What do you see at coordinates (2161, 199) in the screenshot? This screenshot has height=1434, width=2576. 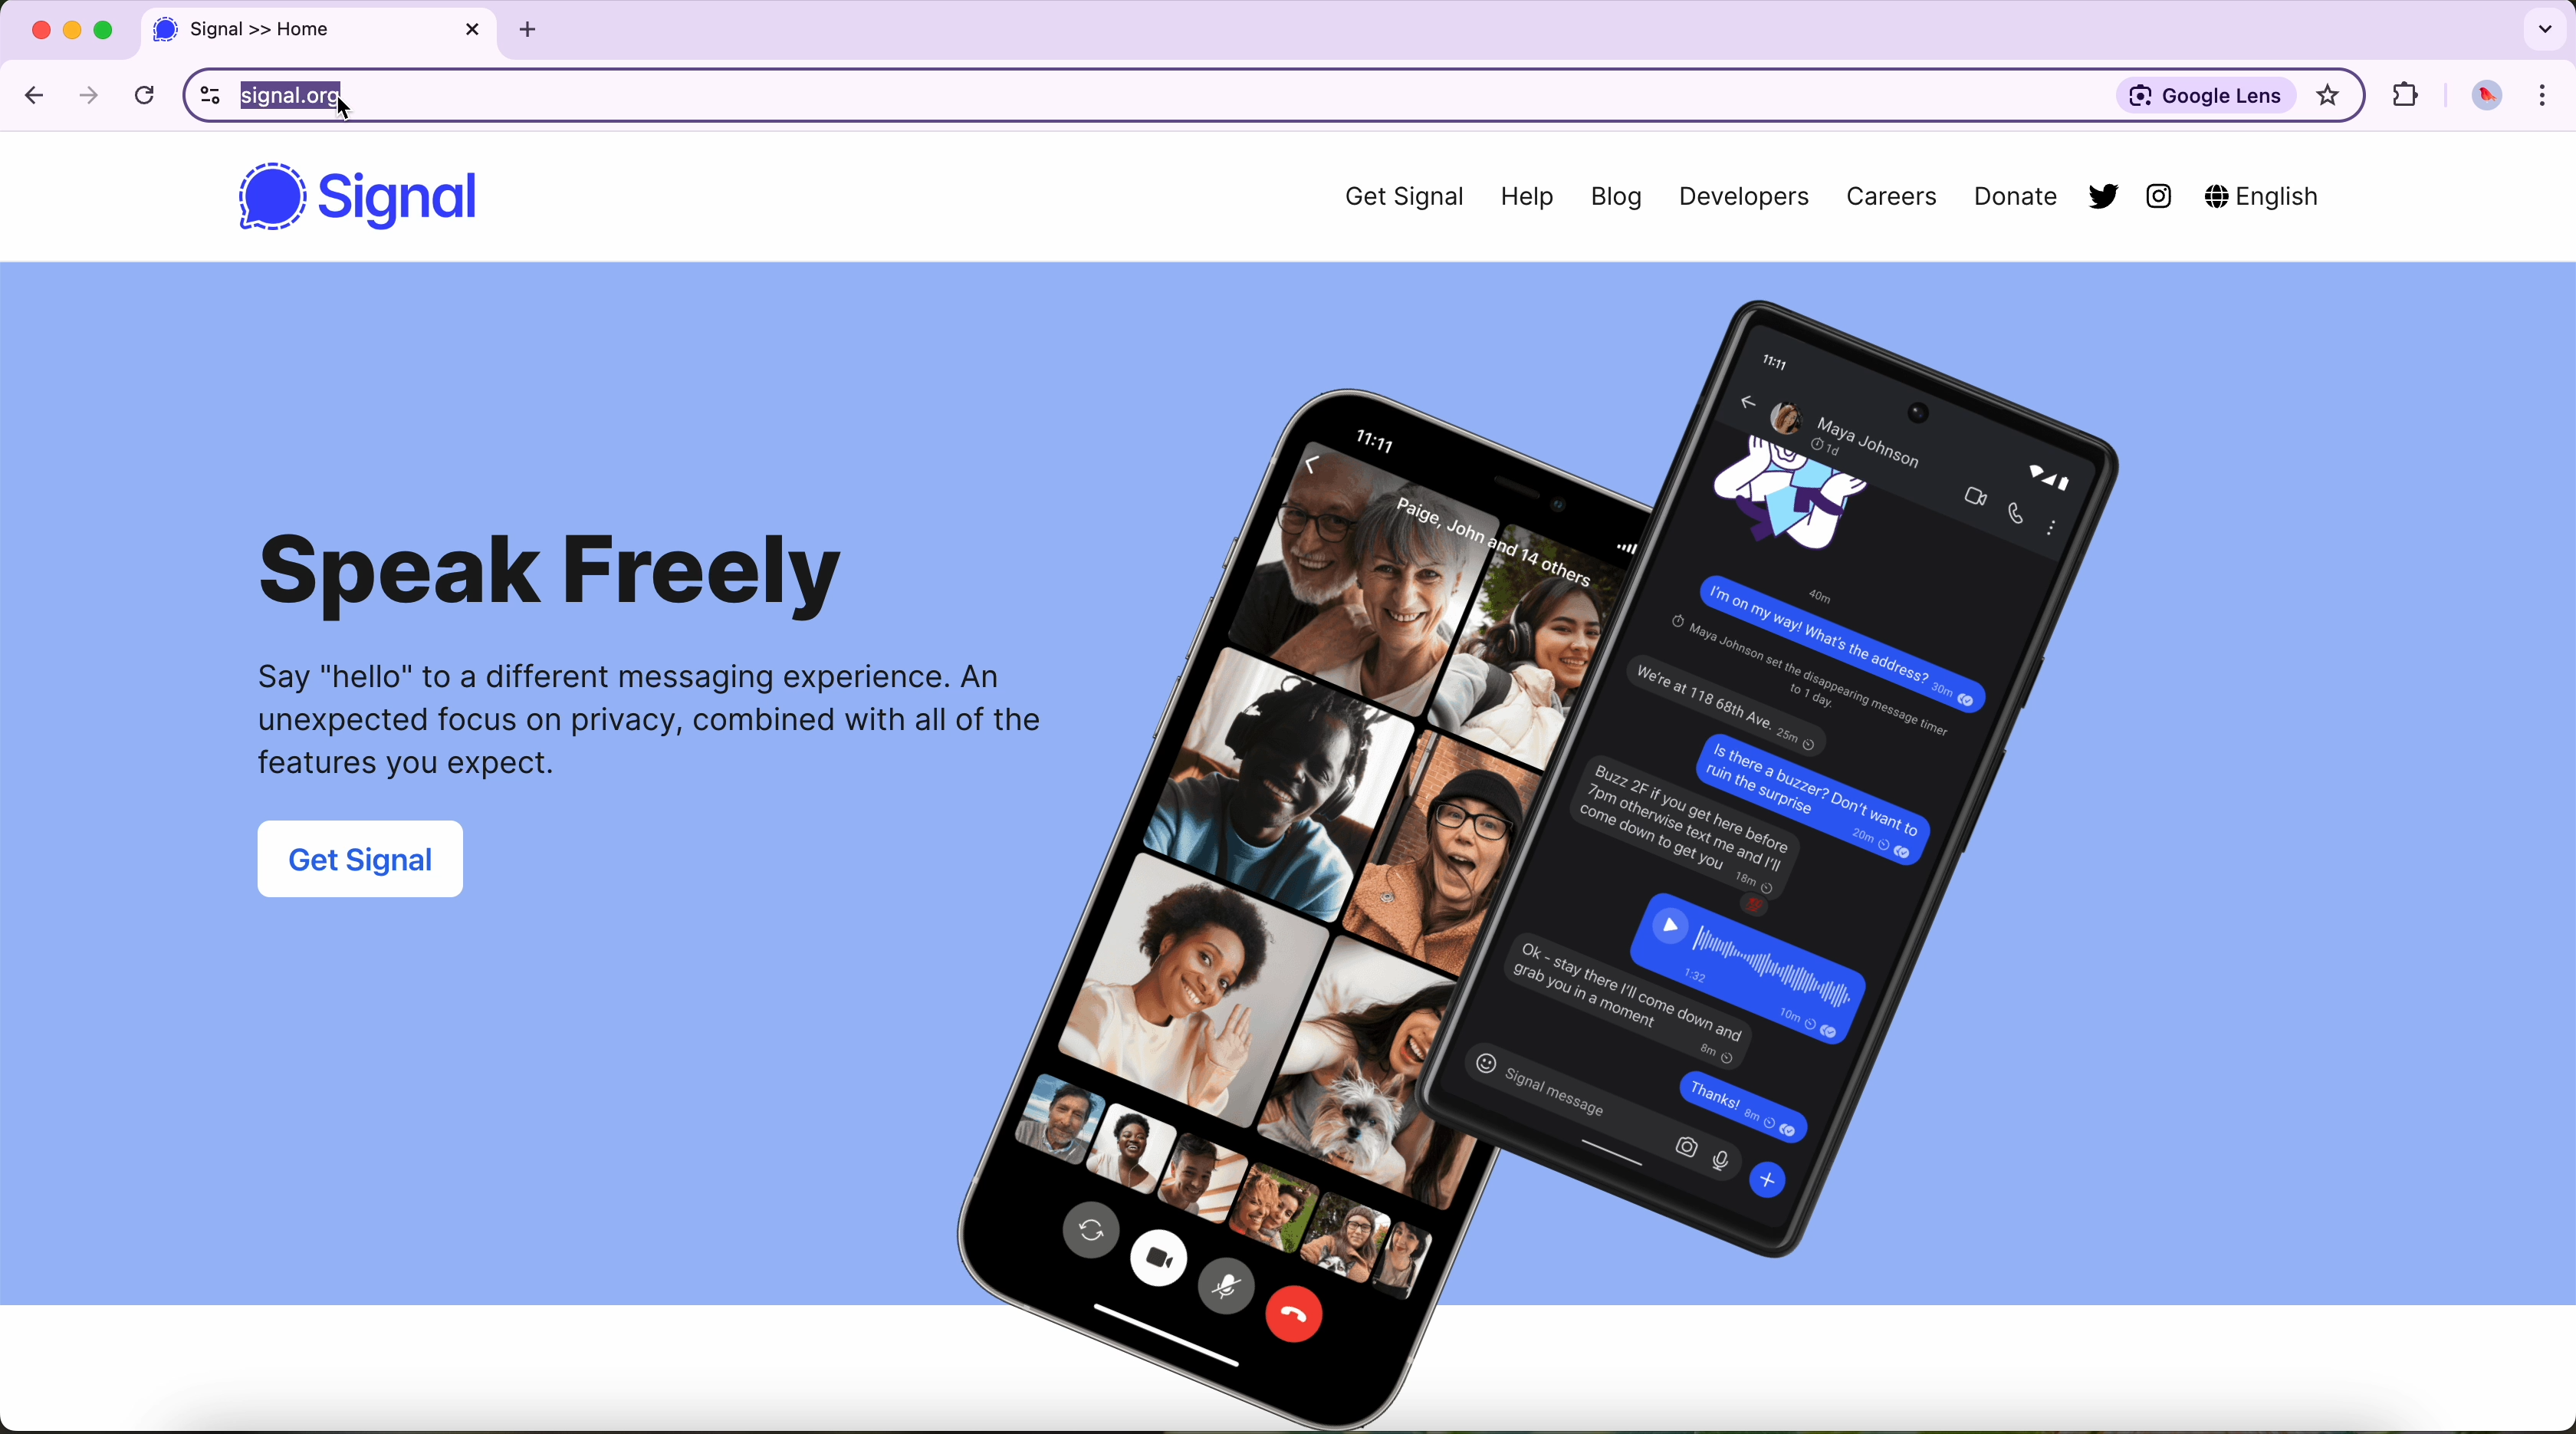 I see `instagram` at bounding box center [2161, 199].